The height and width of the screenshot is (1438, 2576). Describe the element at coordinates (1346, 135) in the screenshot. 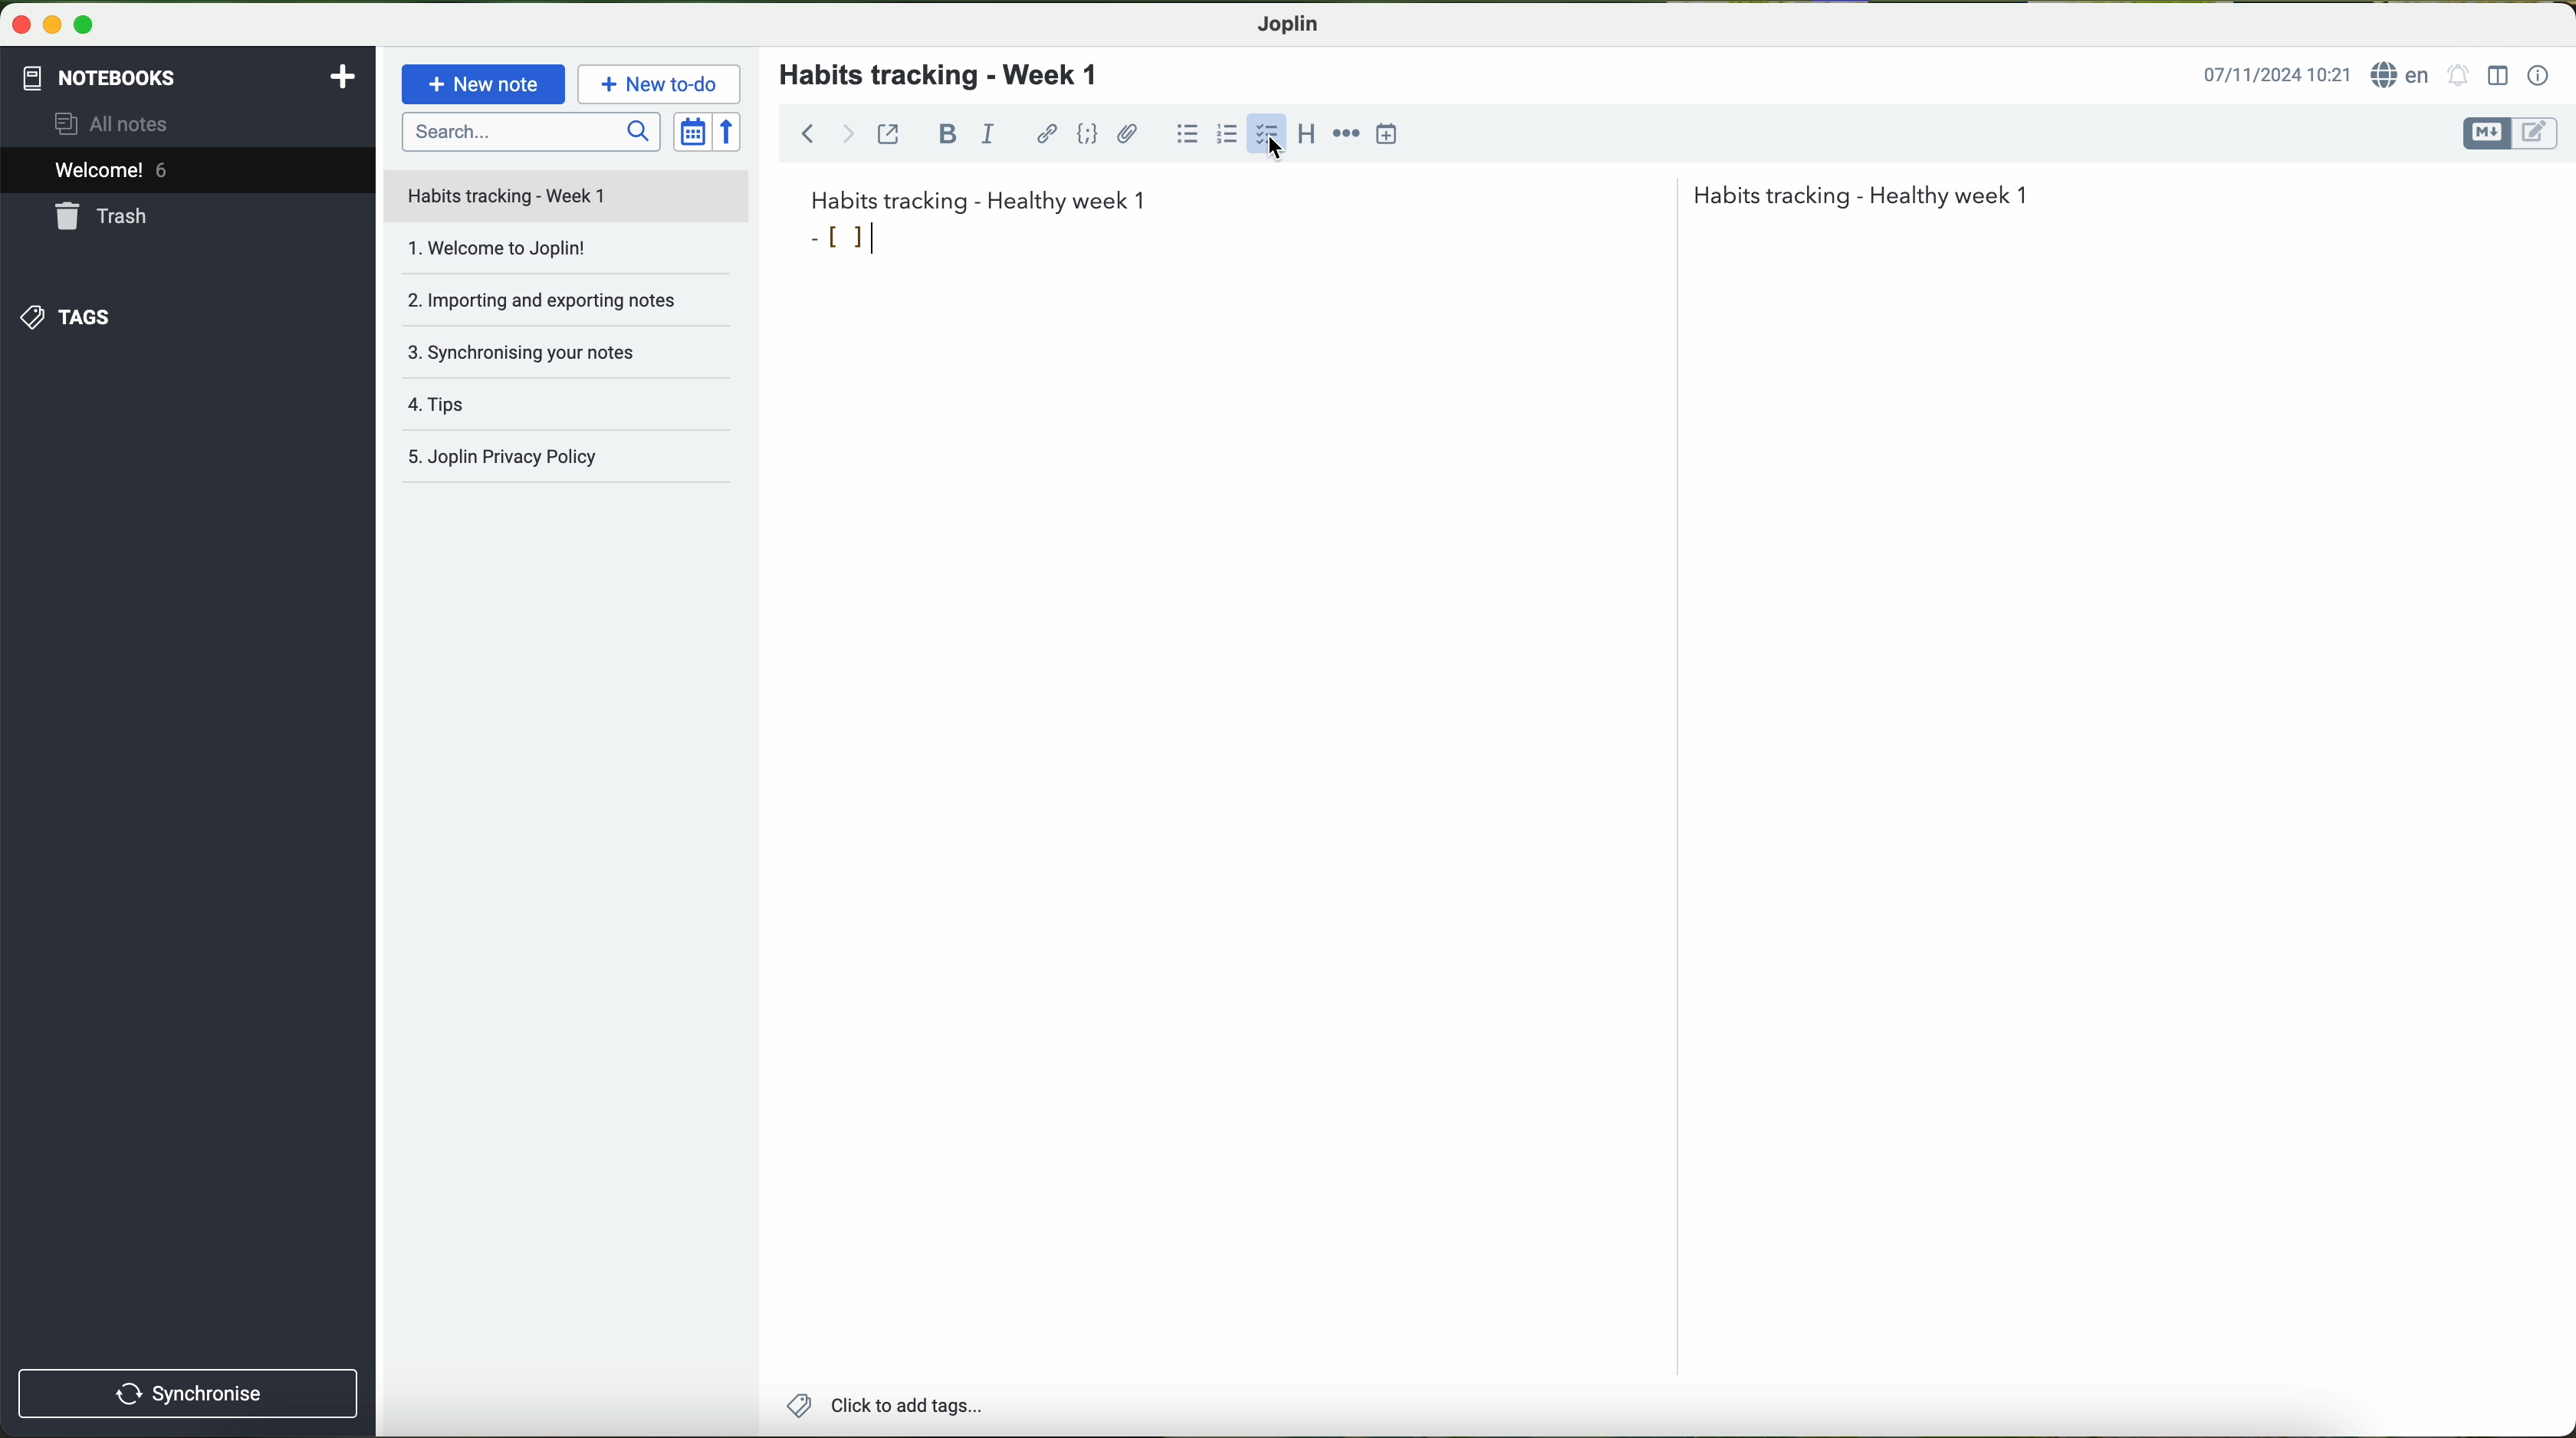

I see `horizontal rule` at that location.